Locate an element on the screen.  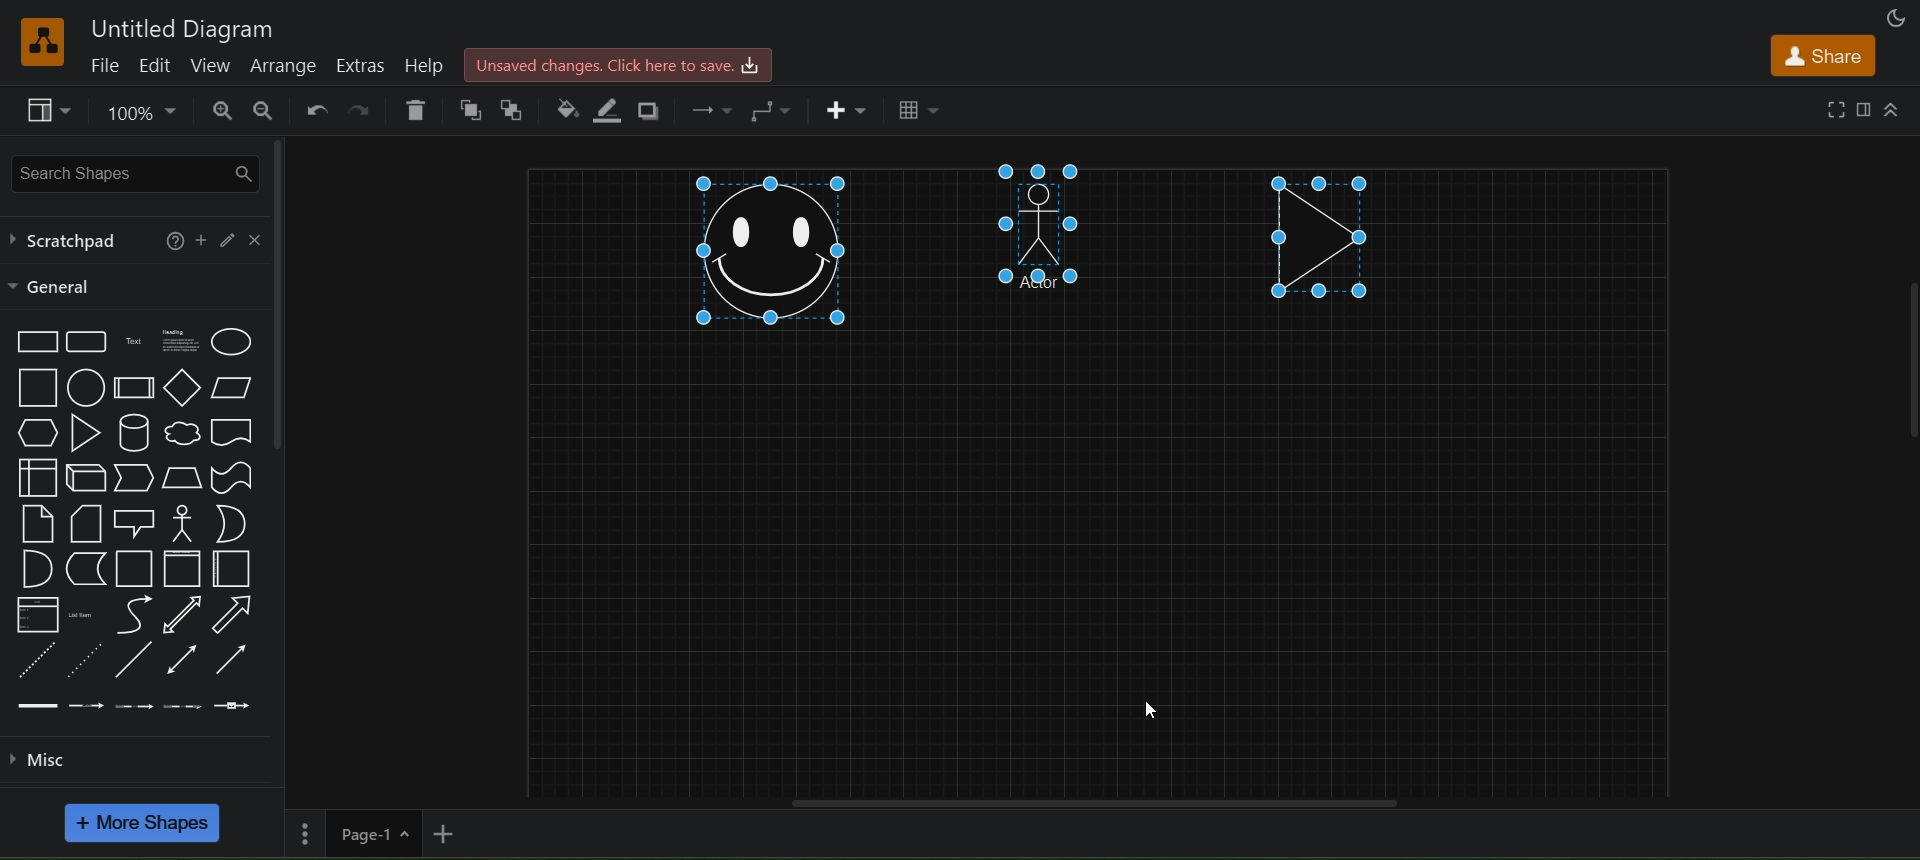
cloud is located at coordinates (183, 433).